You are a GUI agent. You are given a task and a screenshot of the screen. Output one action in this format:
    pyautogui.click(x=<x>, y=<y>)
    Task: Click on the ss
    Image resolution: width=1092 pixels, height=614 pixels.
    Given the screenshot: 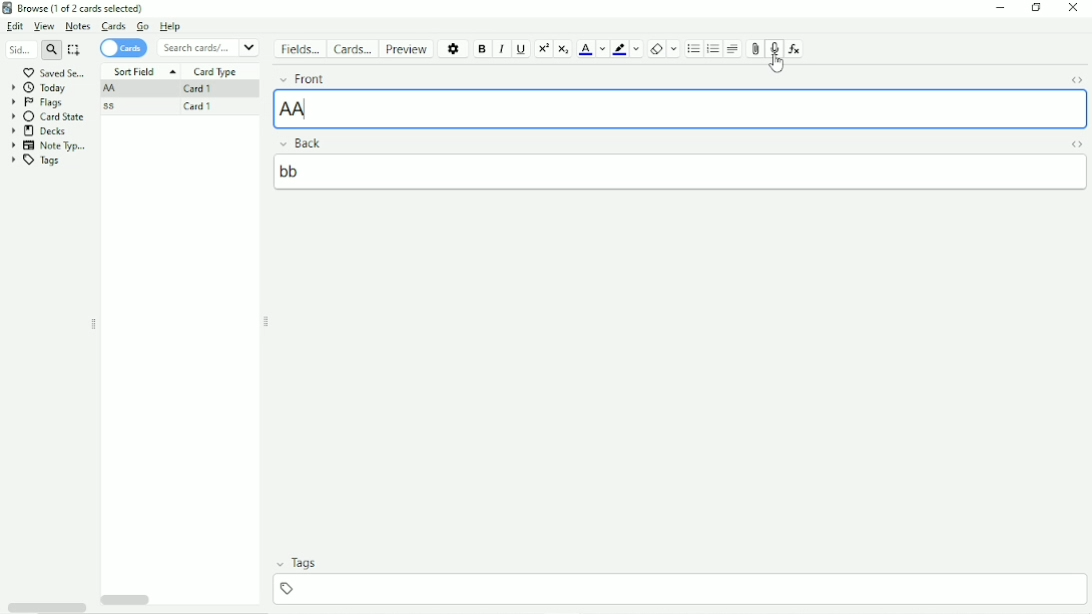 What is the action you would take?
    pyautogui.click(x=108, y=107)
    